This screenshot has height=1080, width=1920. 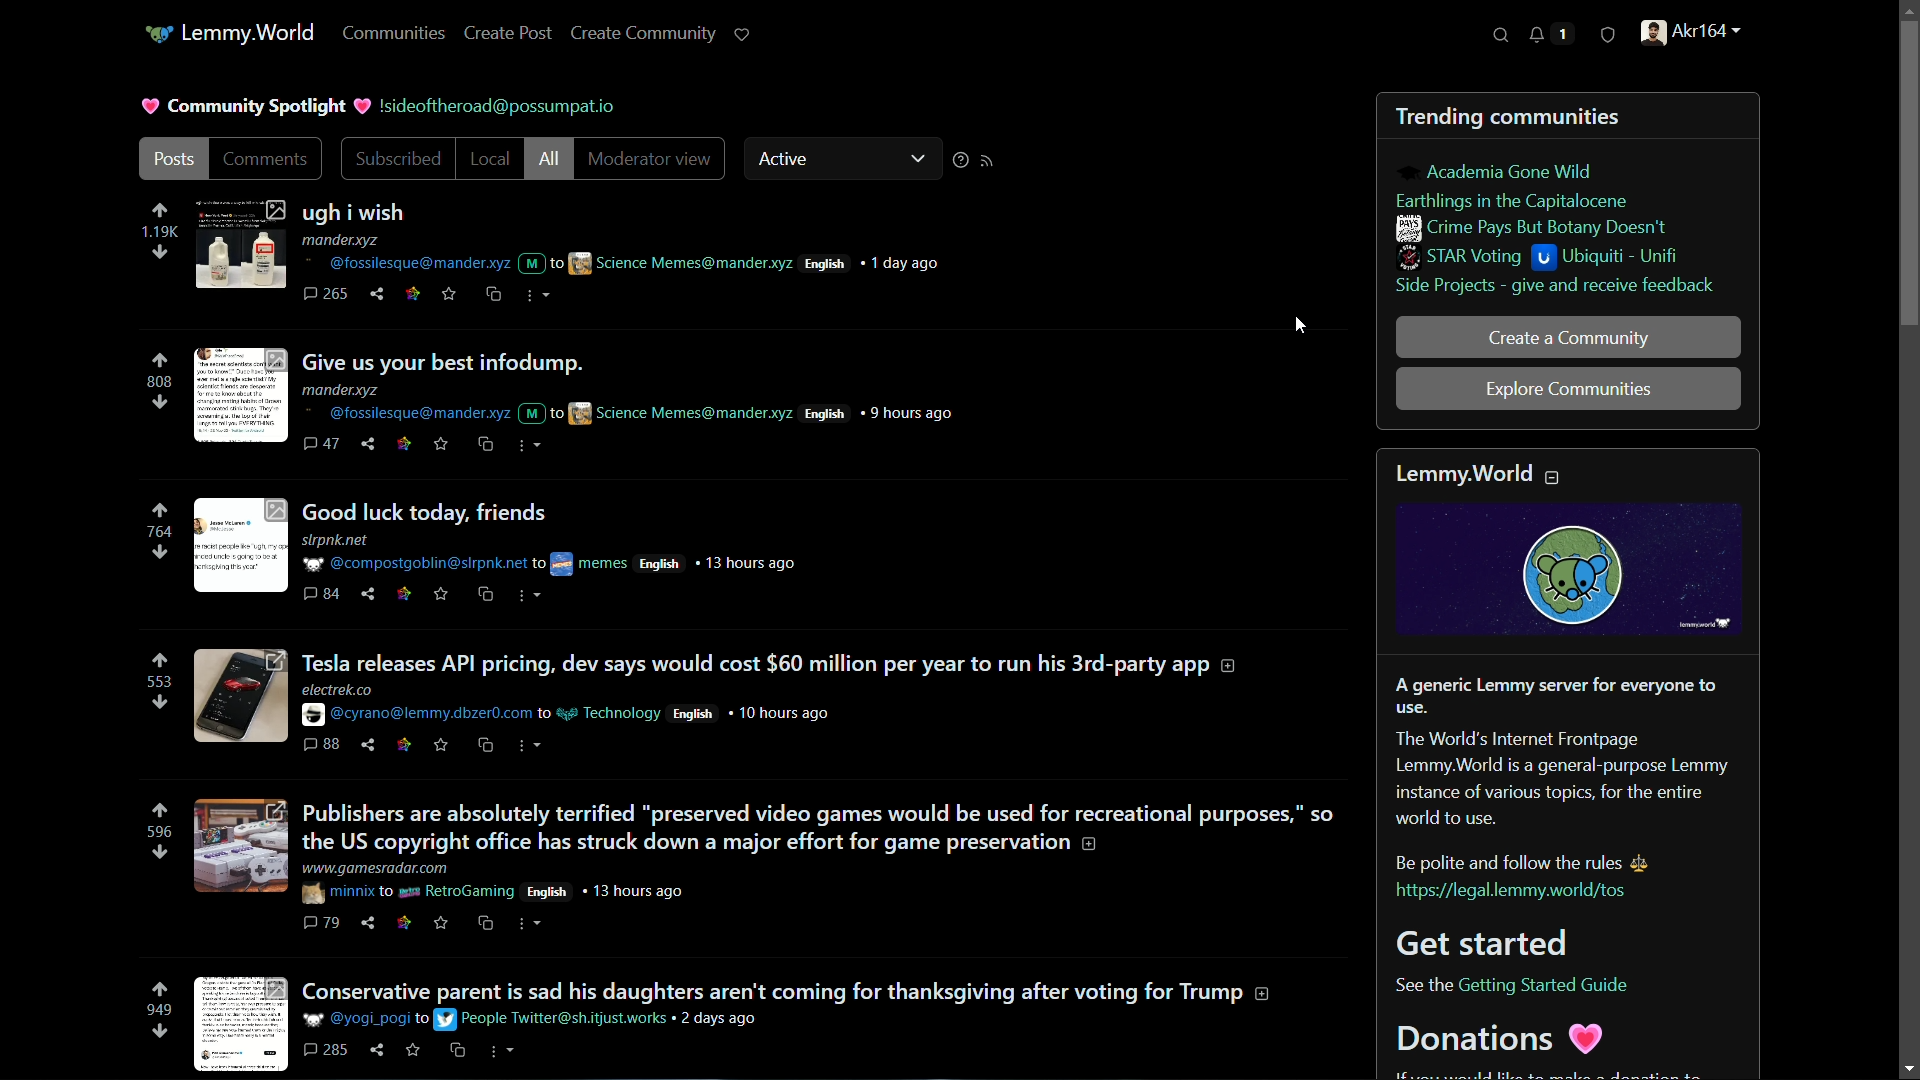 I want to click on Conservative parent is sad his daughters aren't coming for thanksgiving after voting for Trump, so click(x=775, y=988).